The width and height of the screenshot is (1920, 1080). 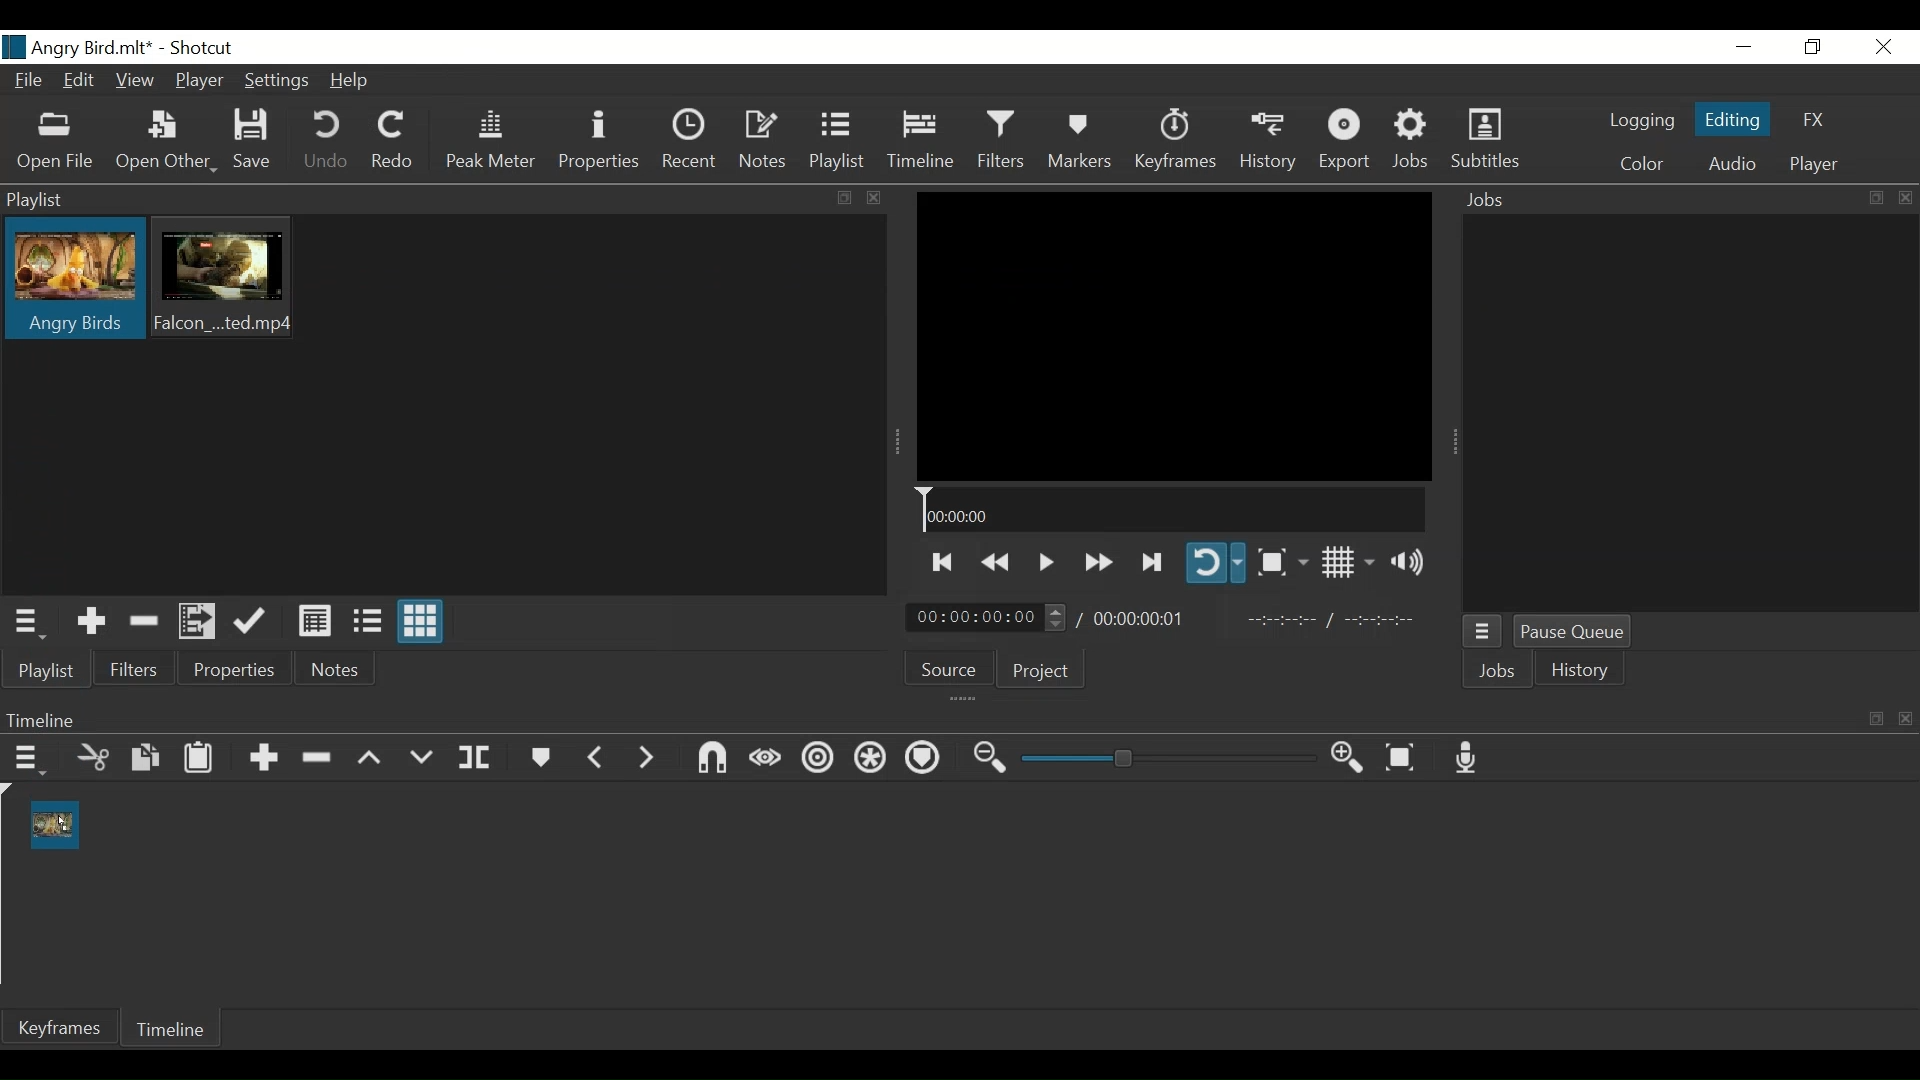 What do you see at coordinates (921, 143) in the screenshot?
I see `Timeline` at bounding box center [921, 143].